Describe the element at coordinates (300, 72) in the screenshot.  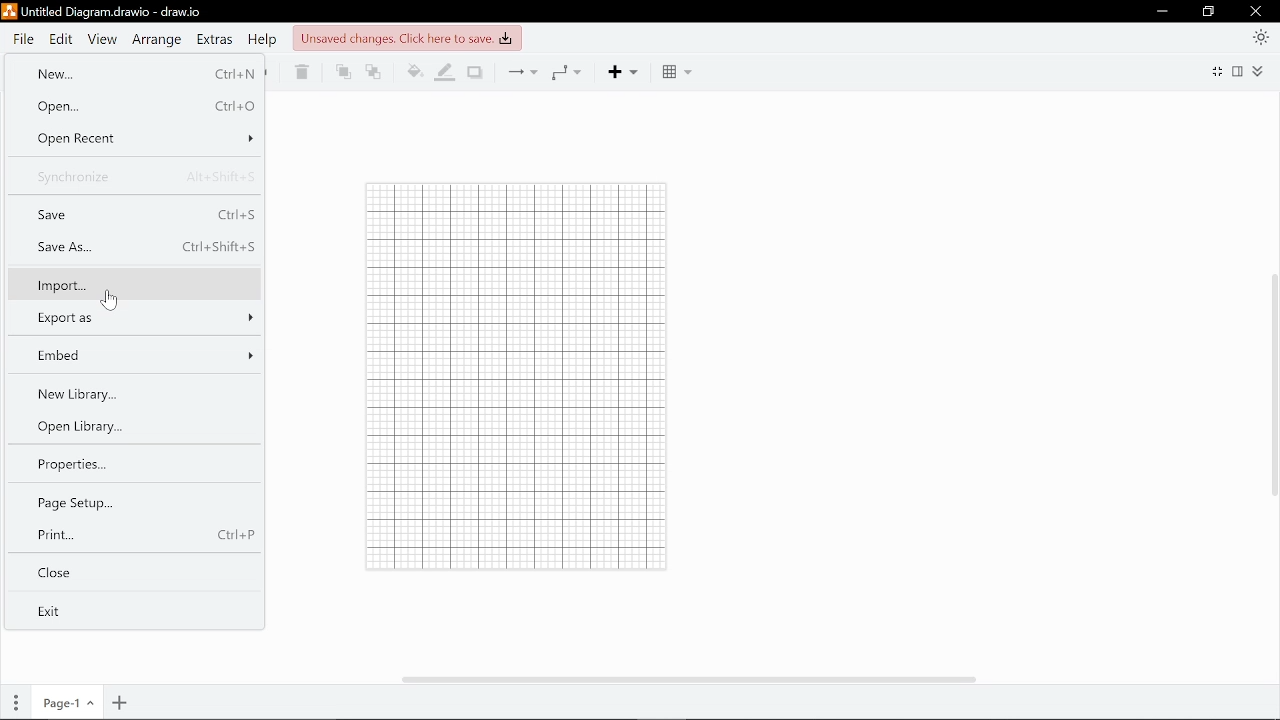
I see `delete` at that location.